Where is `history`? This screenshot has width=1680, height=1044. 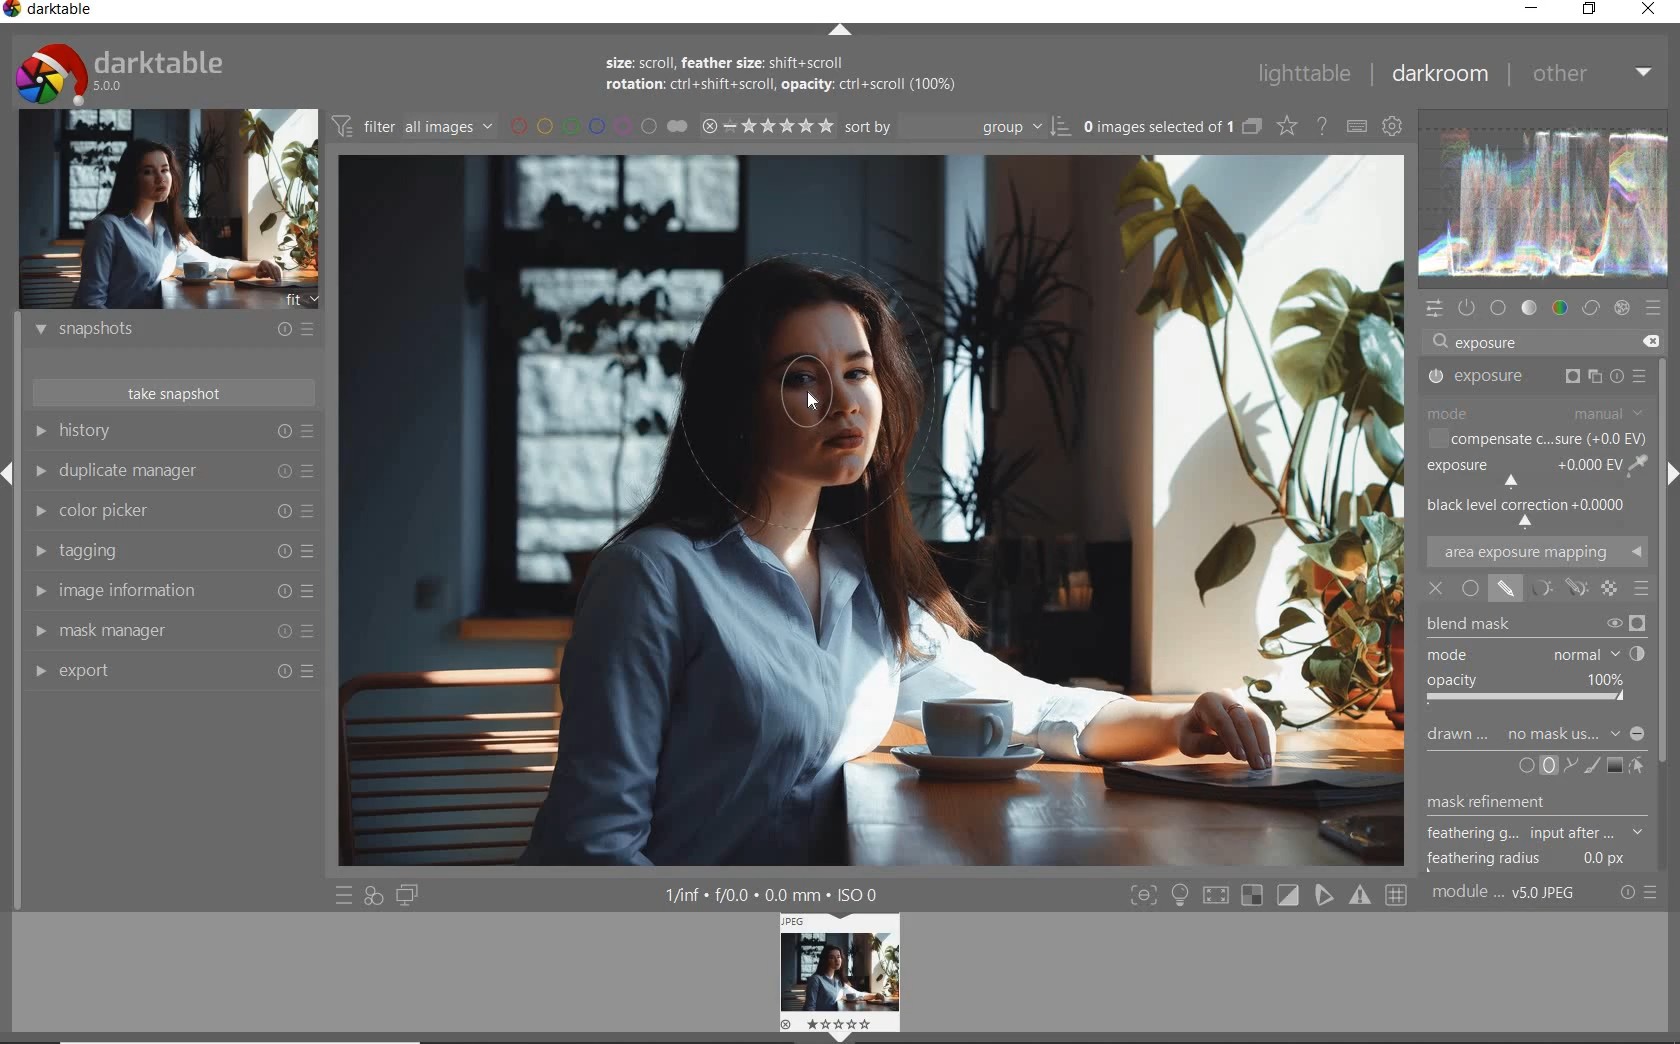
history is located at coordinates (171, 430).